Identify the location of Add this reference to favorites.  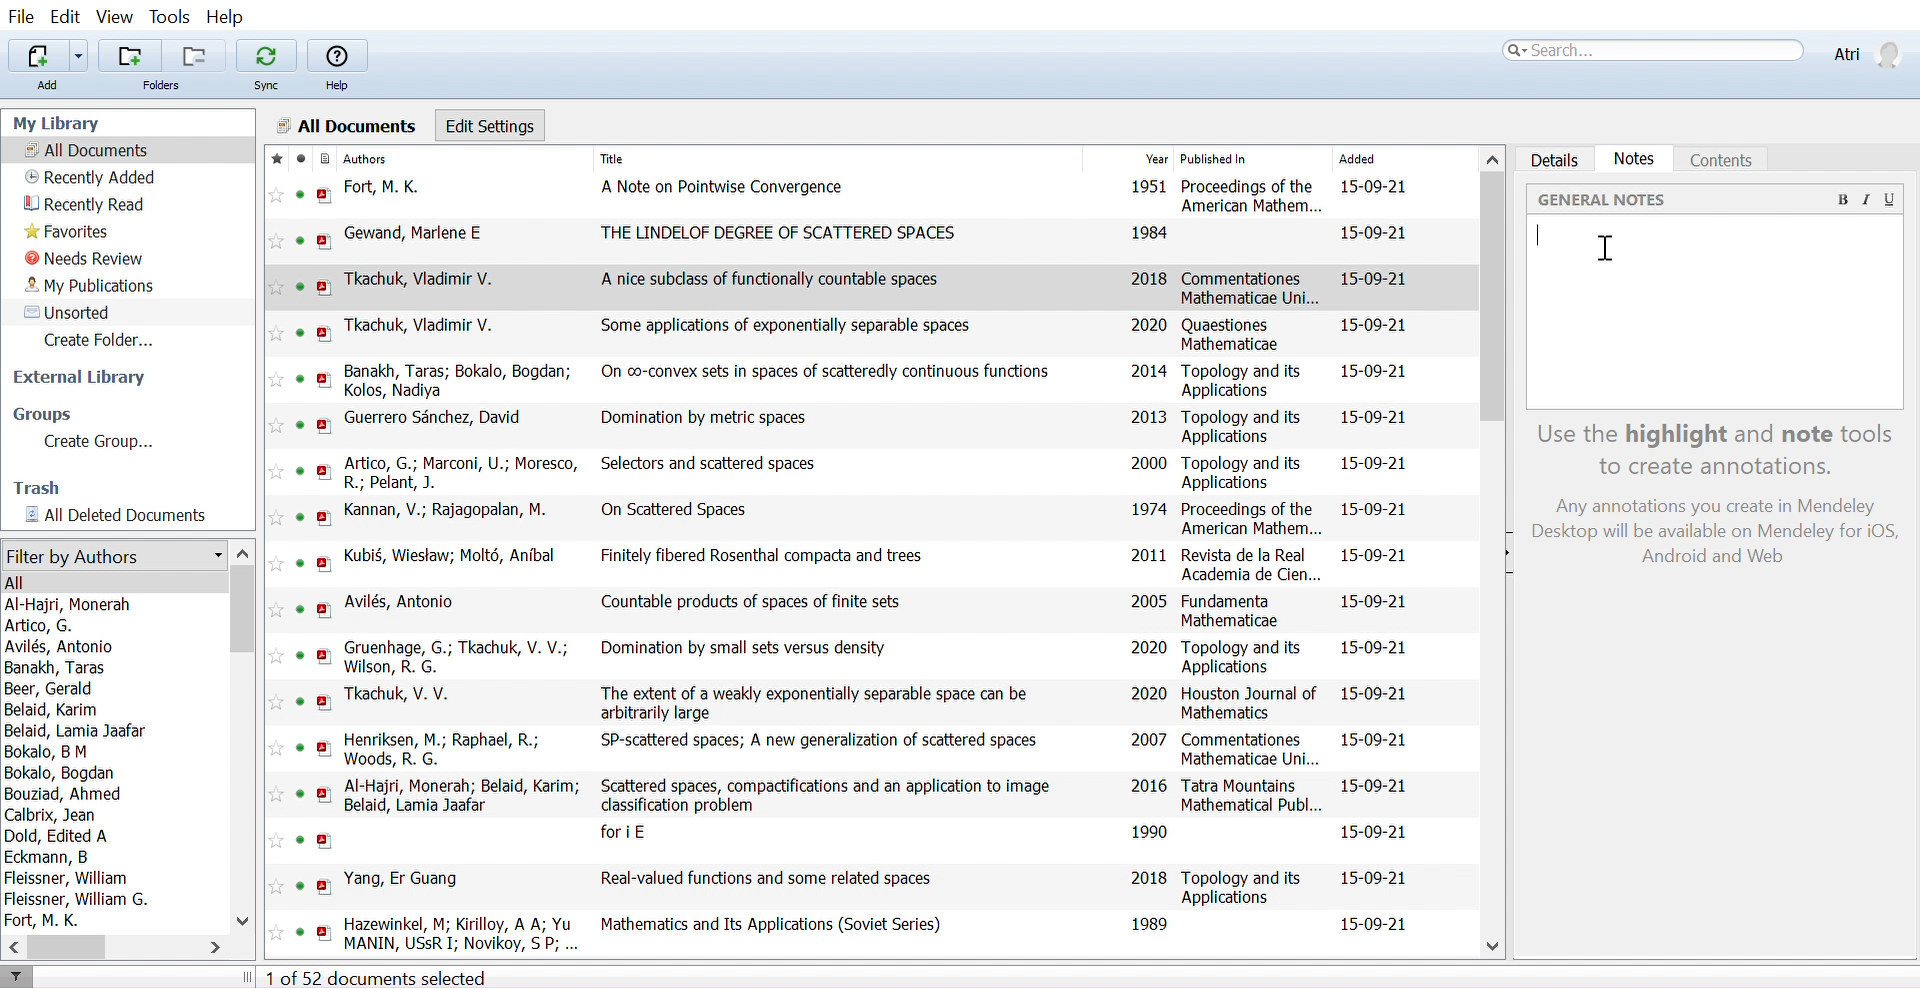
(276, 747).